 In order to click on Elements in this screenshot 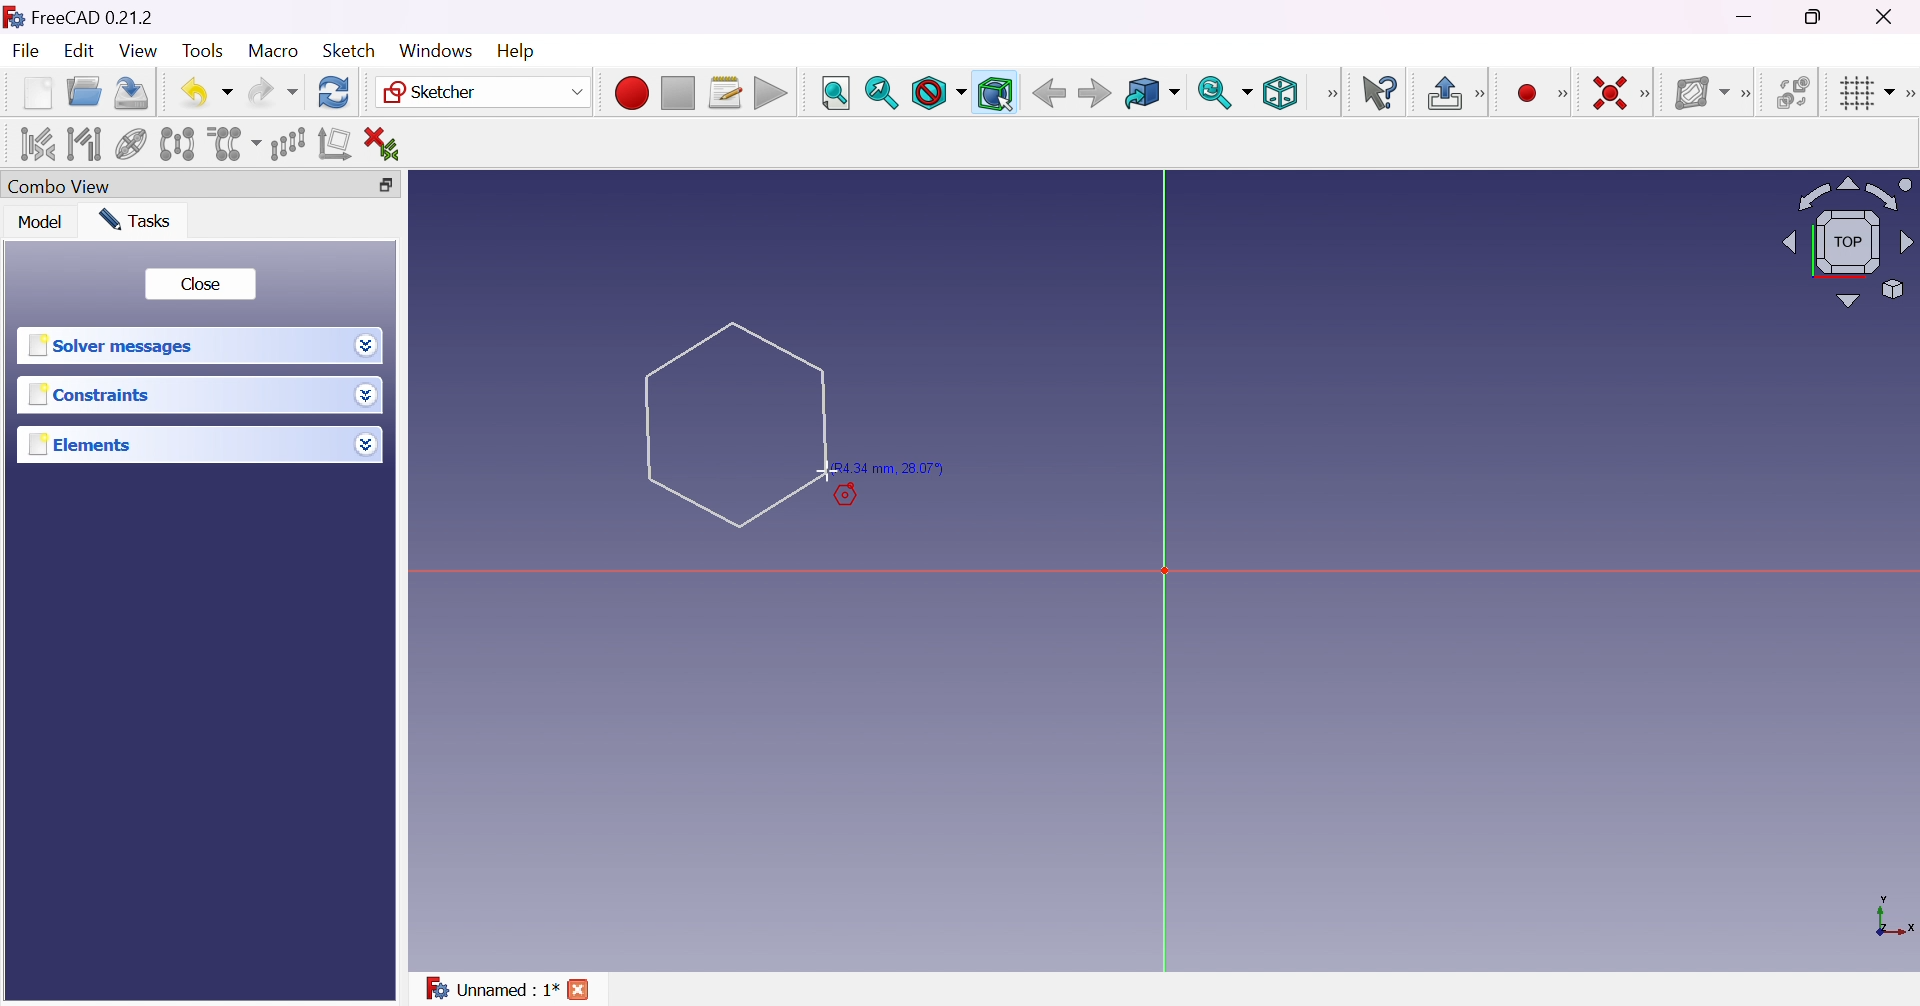, I will do `click(84, 444)`.